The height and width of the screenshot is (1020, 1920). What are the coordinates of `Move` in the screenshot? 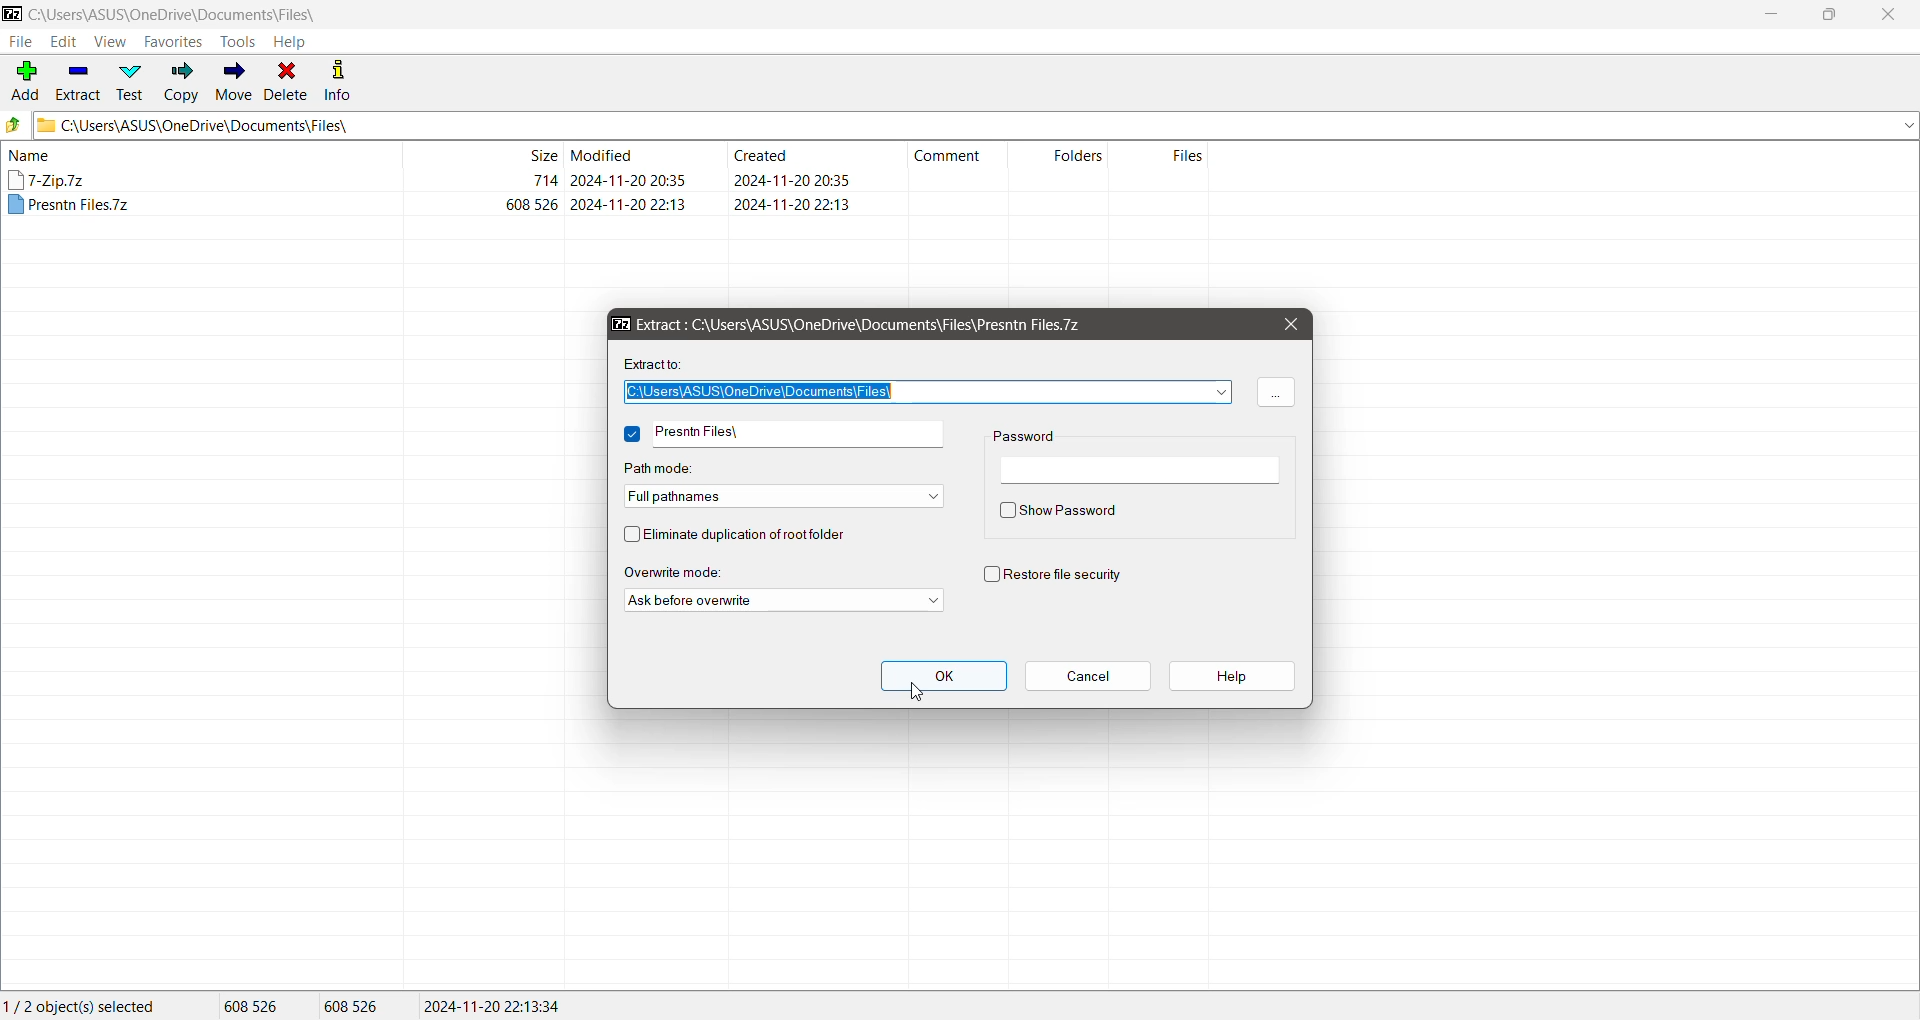 It's located at (235, 82).